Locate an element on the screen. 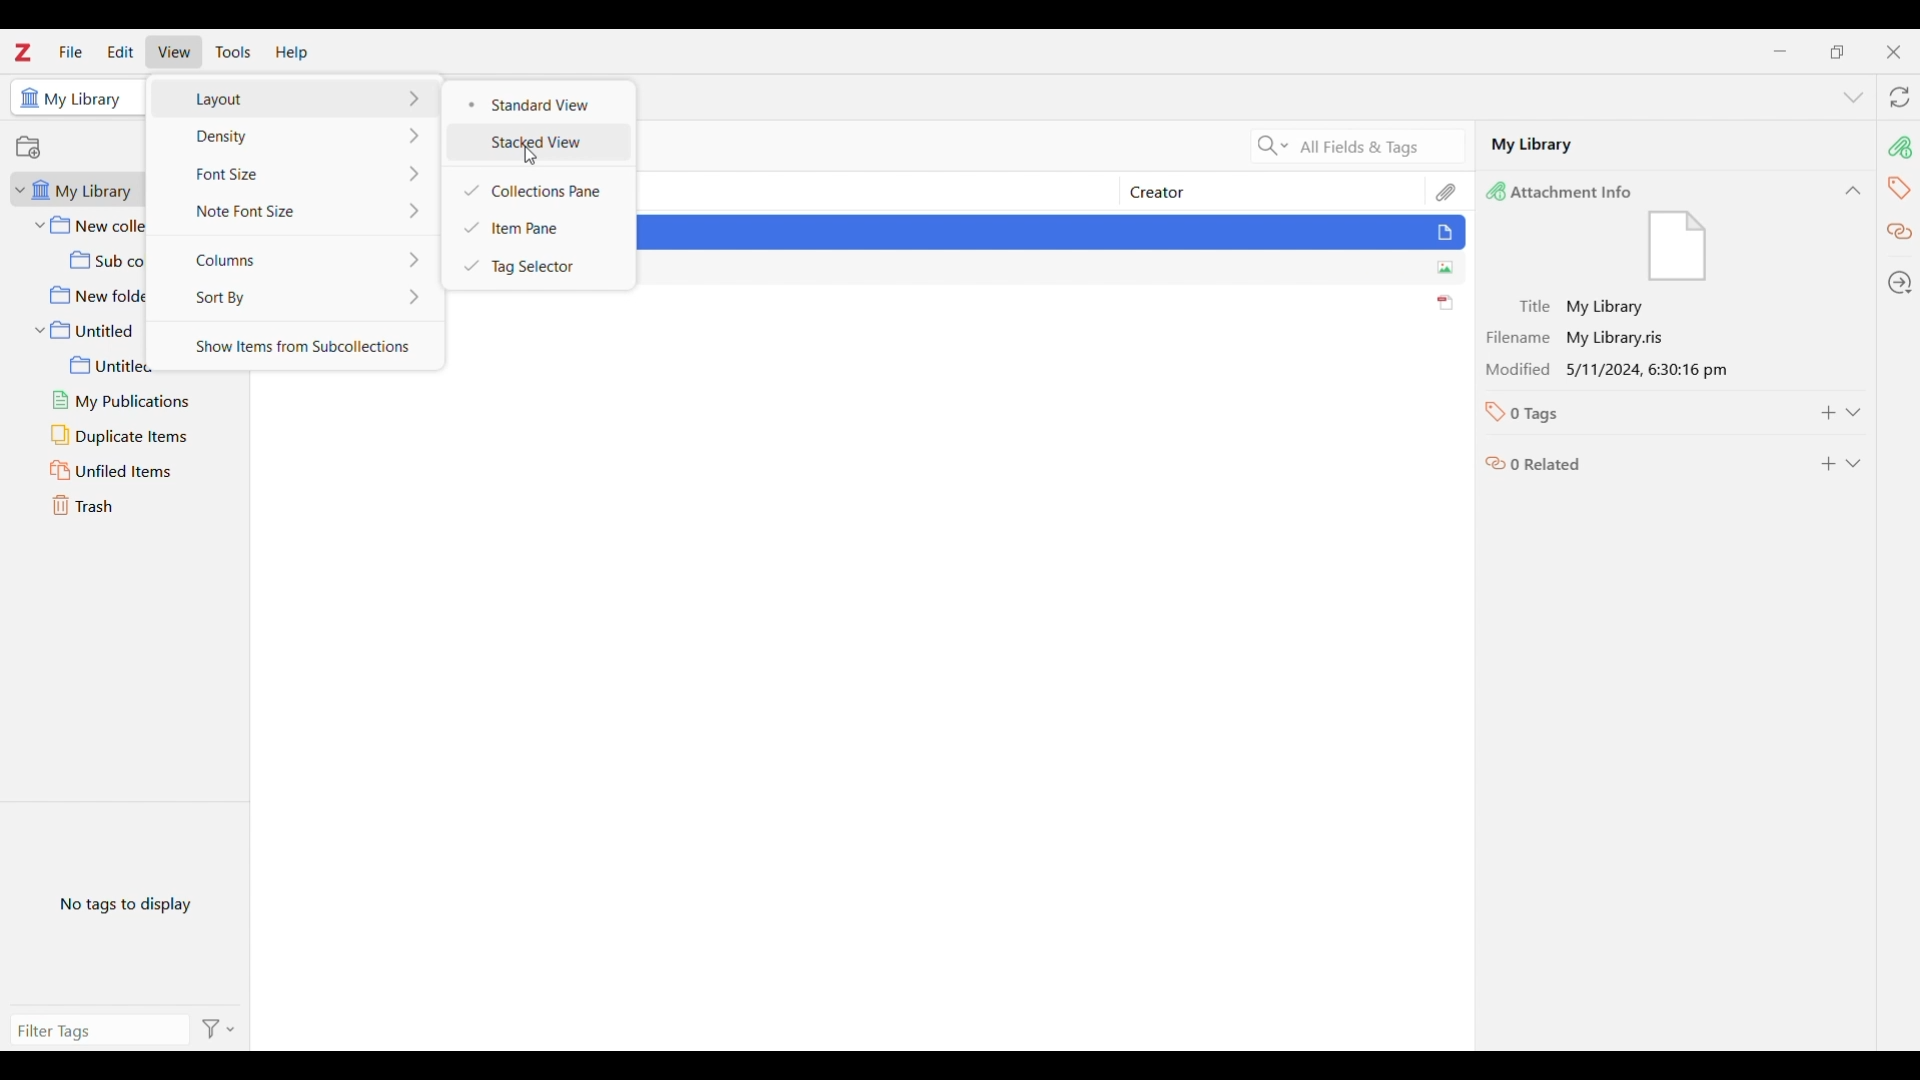  File icon is located at coordinates (1448, 235).